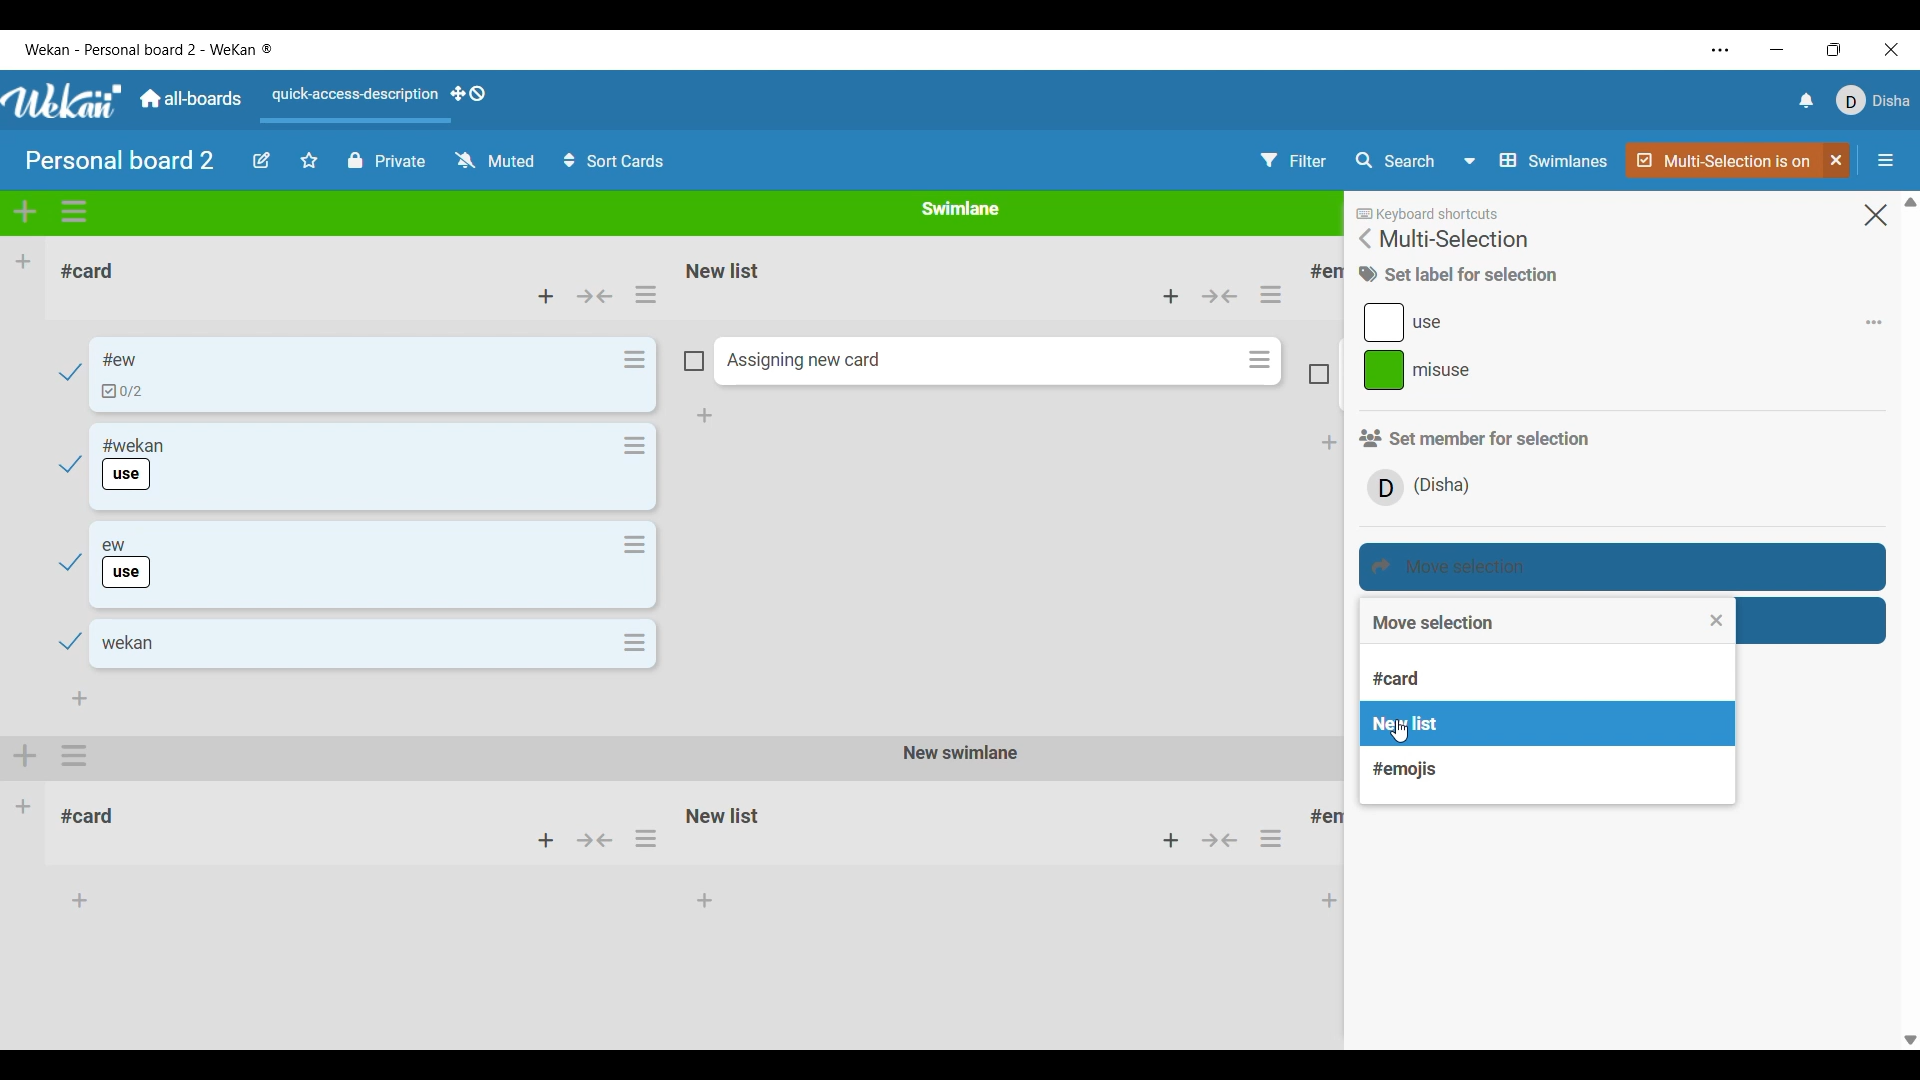 The width and height of the screenshot is (1920, 1080). What do you see at coordinates (147, 638) in the screenshot?
I see `Card name` at bounding box center [147, 638].